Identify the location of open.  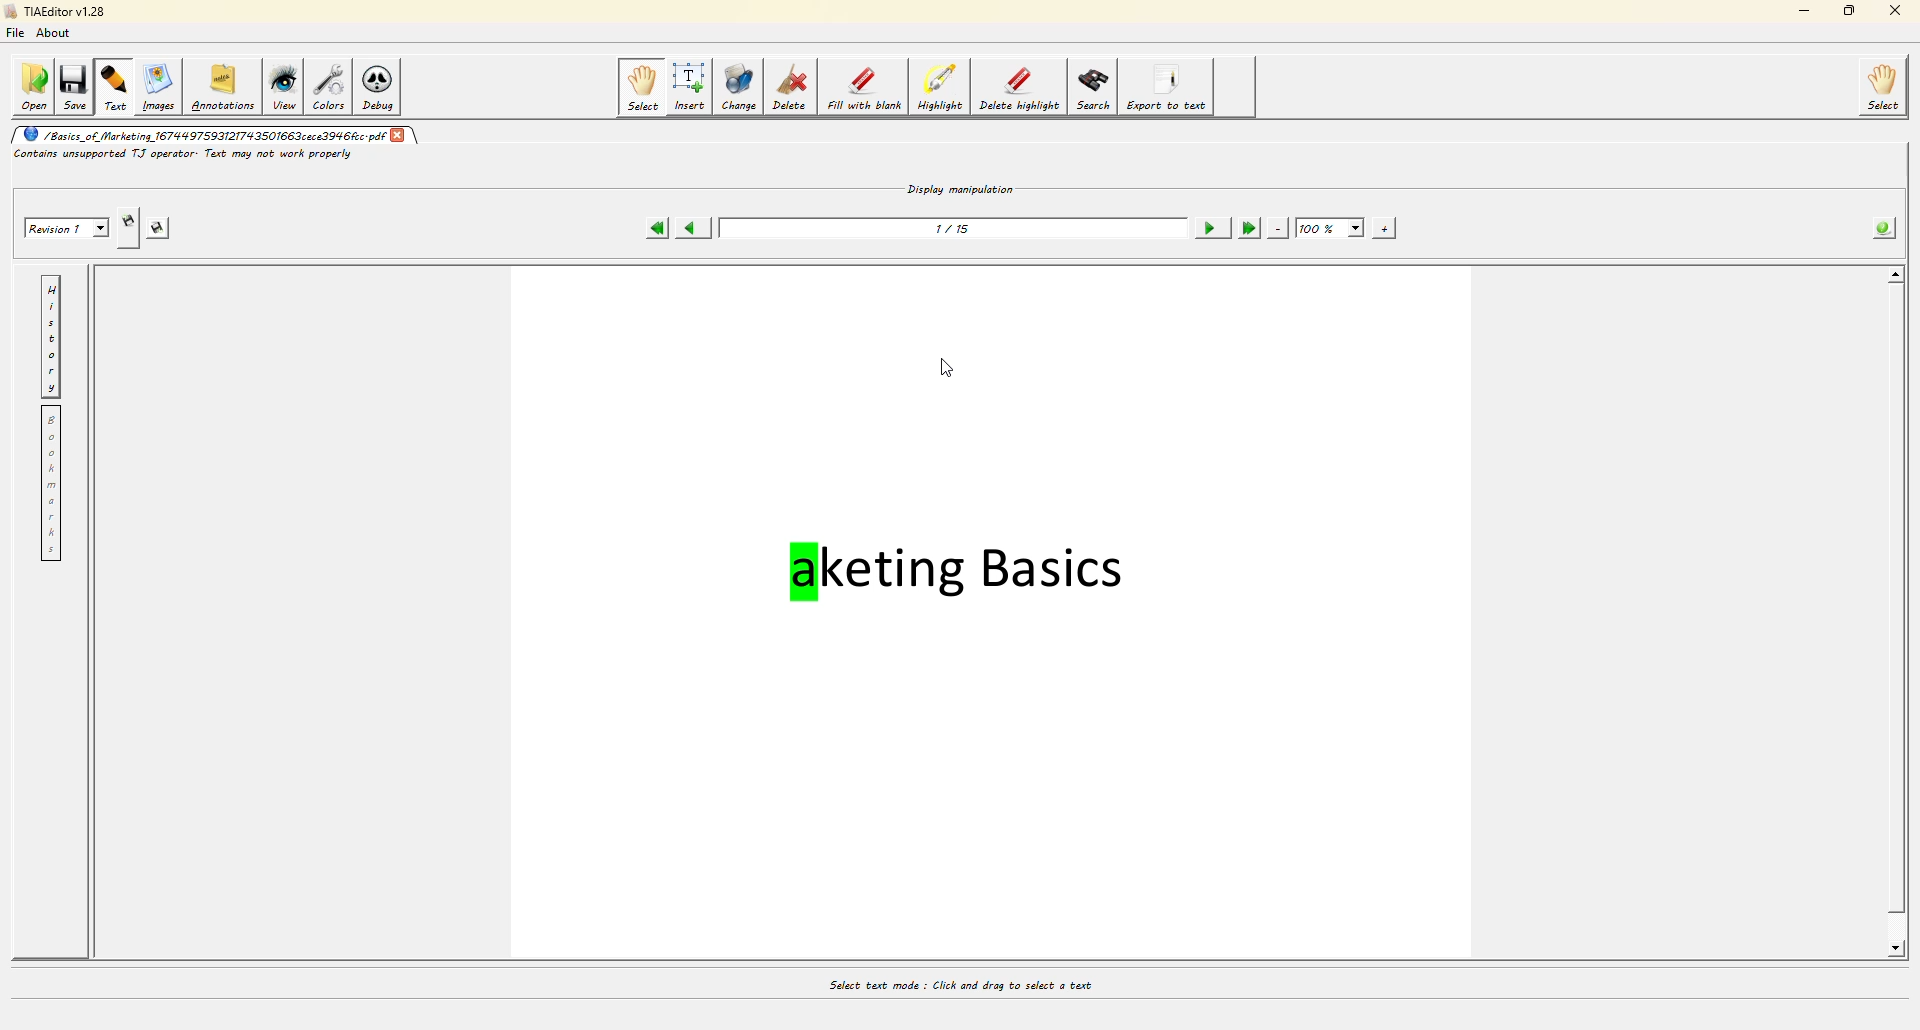
(33, 86).